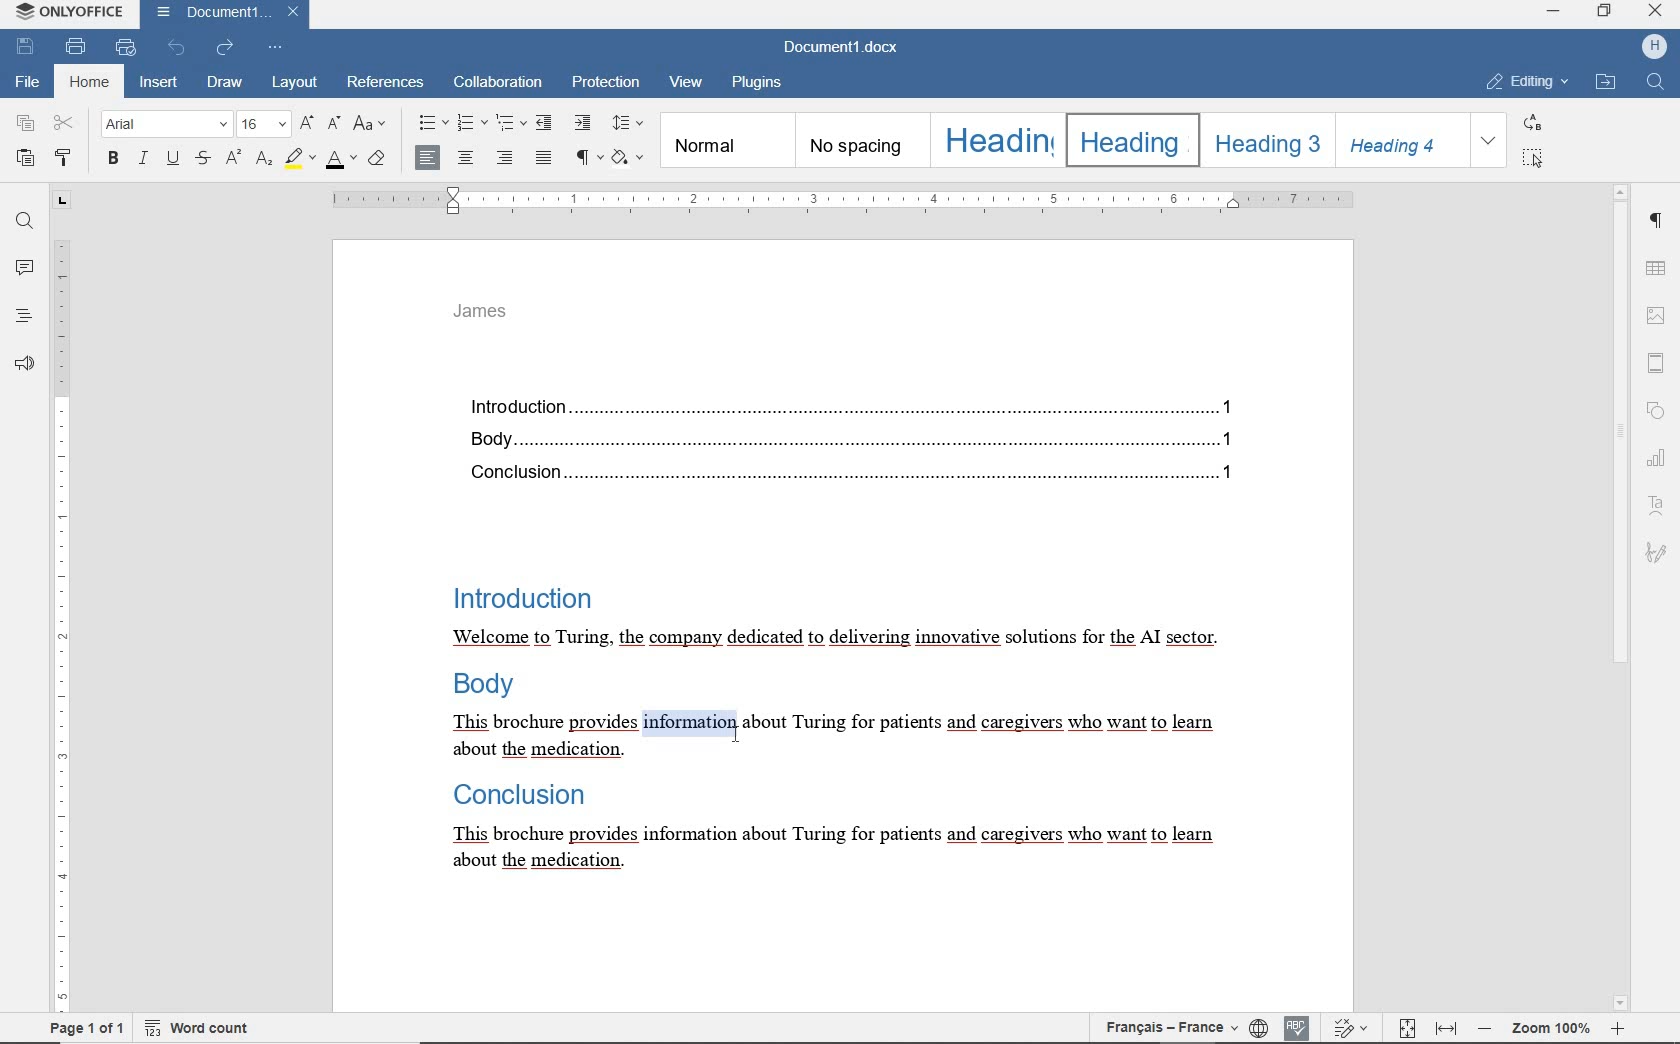 This screenshot has height=1044, width=1680. What do you see at coordinates (1657, 314) in the screenshot?
I see `IMAGE` at bounding box center [1657, 314].